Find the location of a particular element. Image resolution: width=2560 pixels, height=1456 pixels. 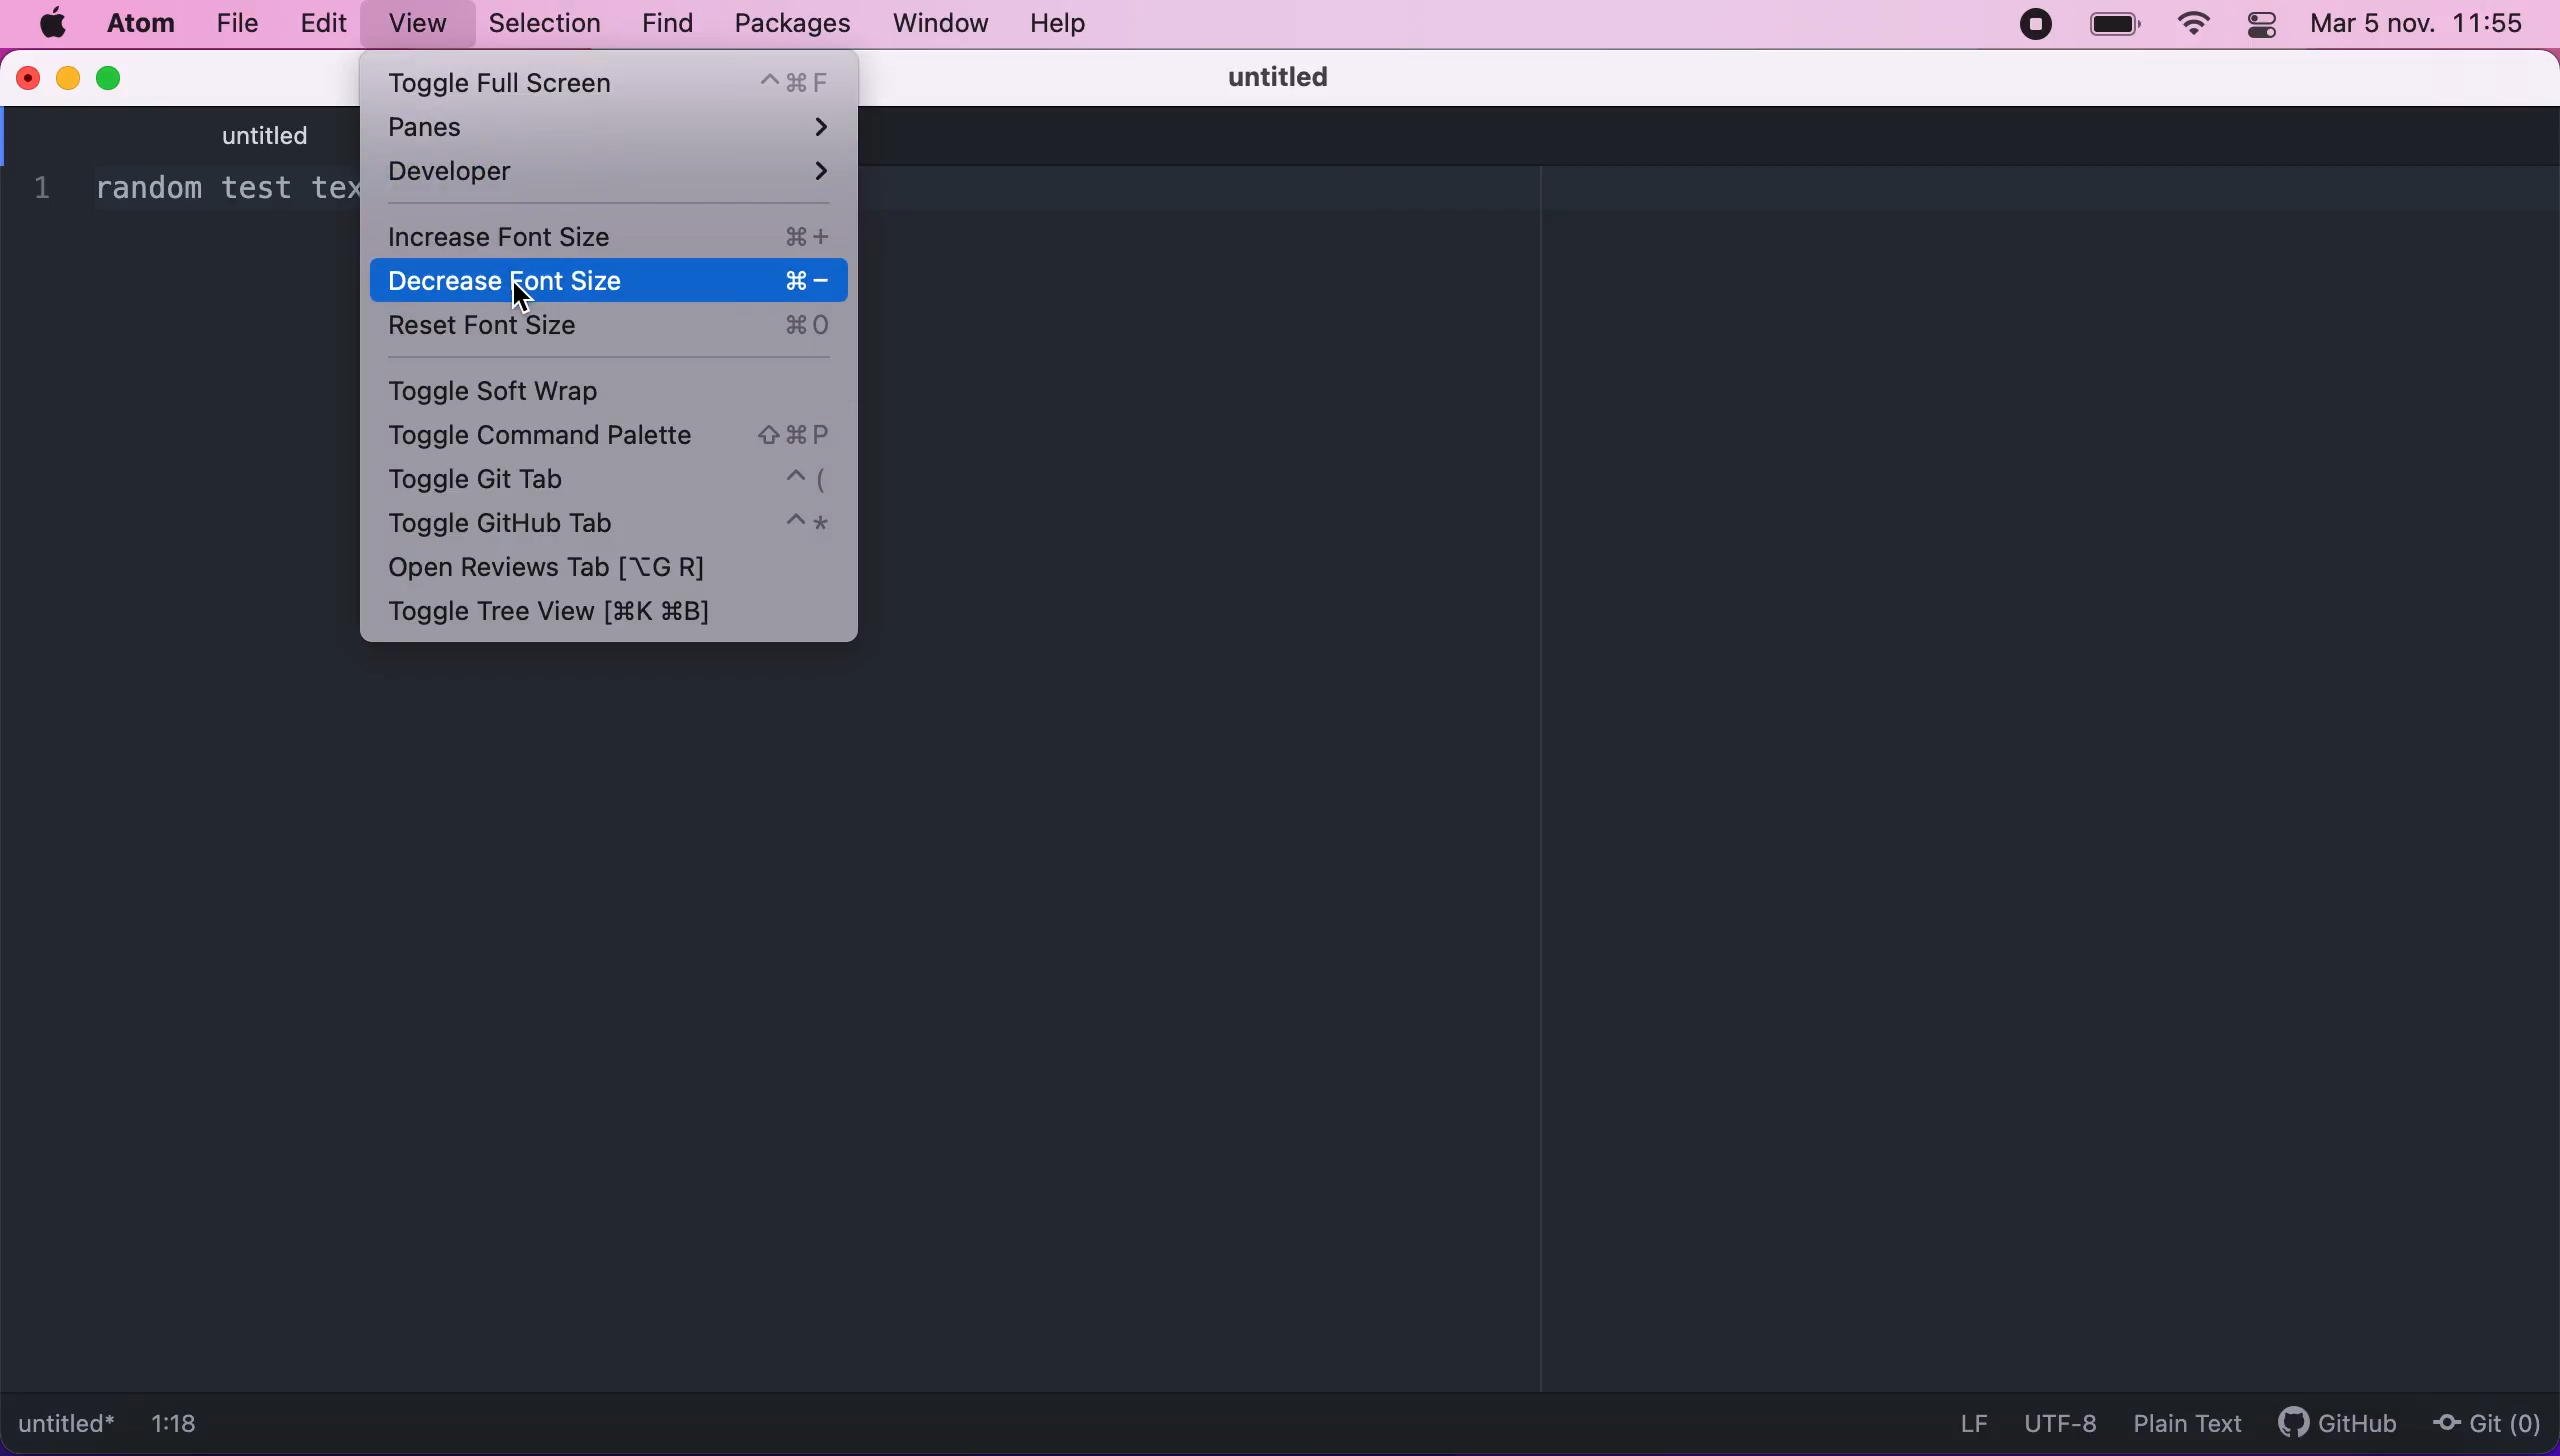

toggle git tab is located at coordinates (613, 486).